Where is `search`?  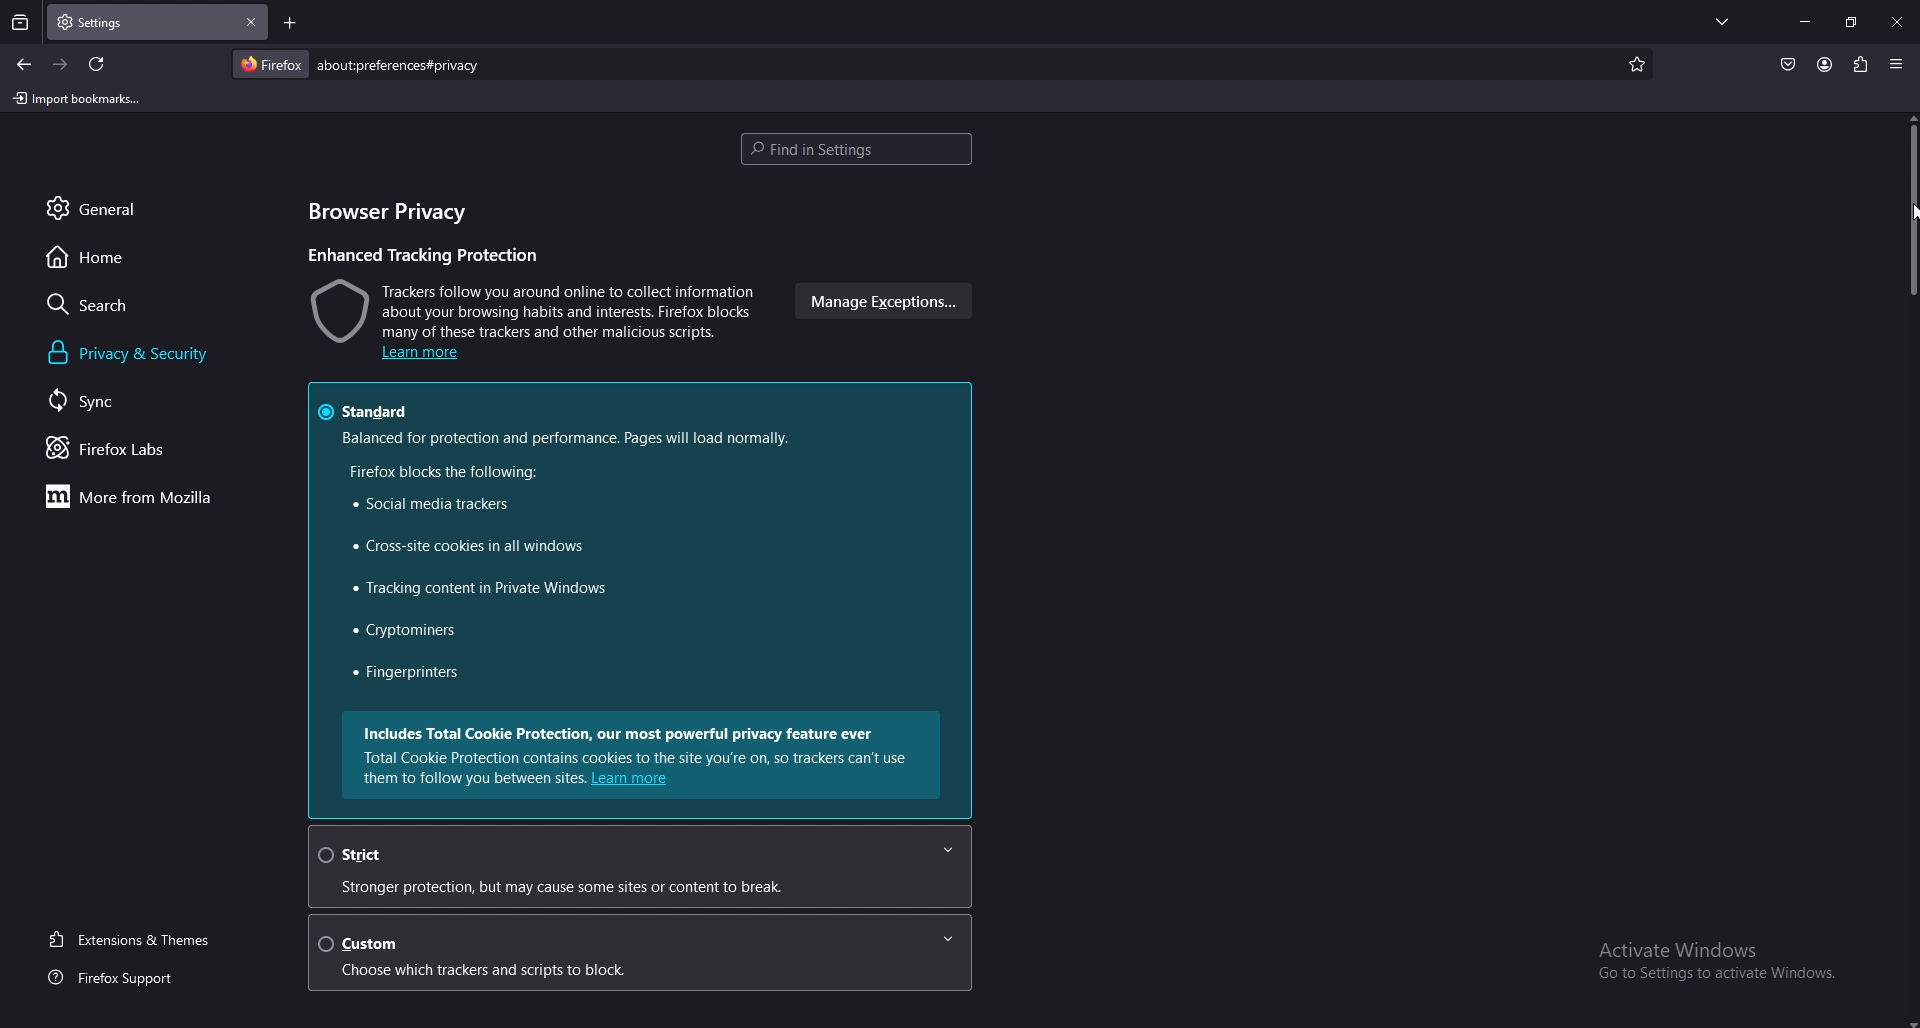 search is located at coordinates (123, 304).